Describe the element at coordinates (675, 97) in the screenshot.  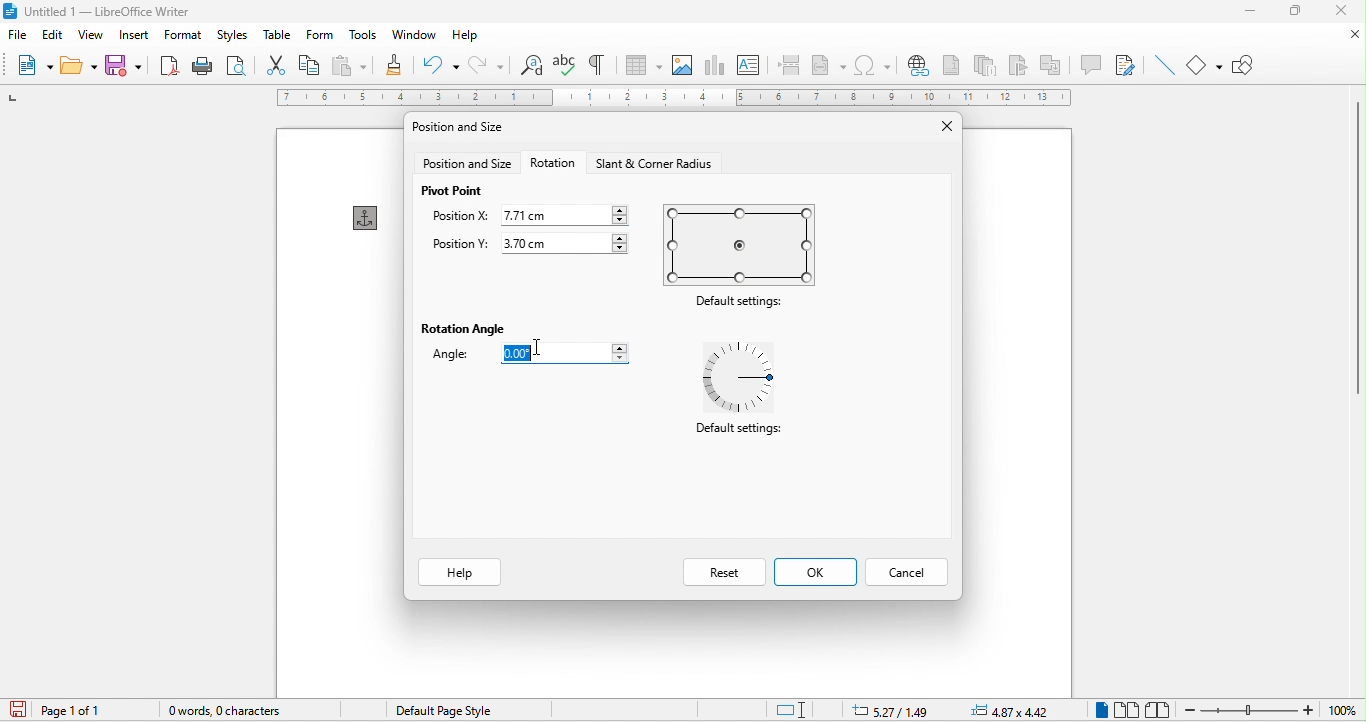
I see `ruler` at that location.